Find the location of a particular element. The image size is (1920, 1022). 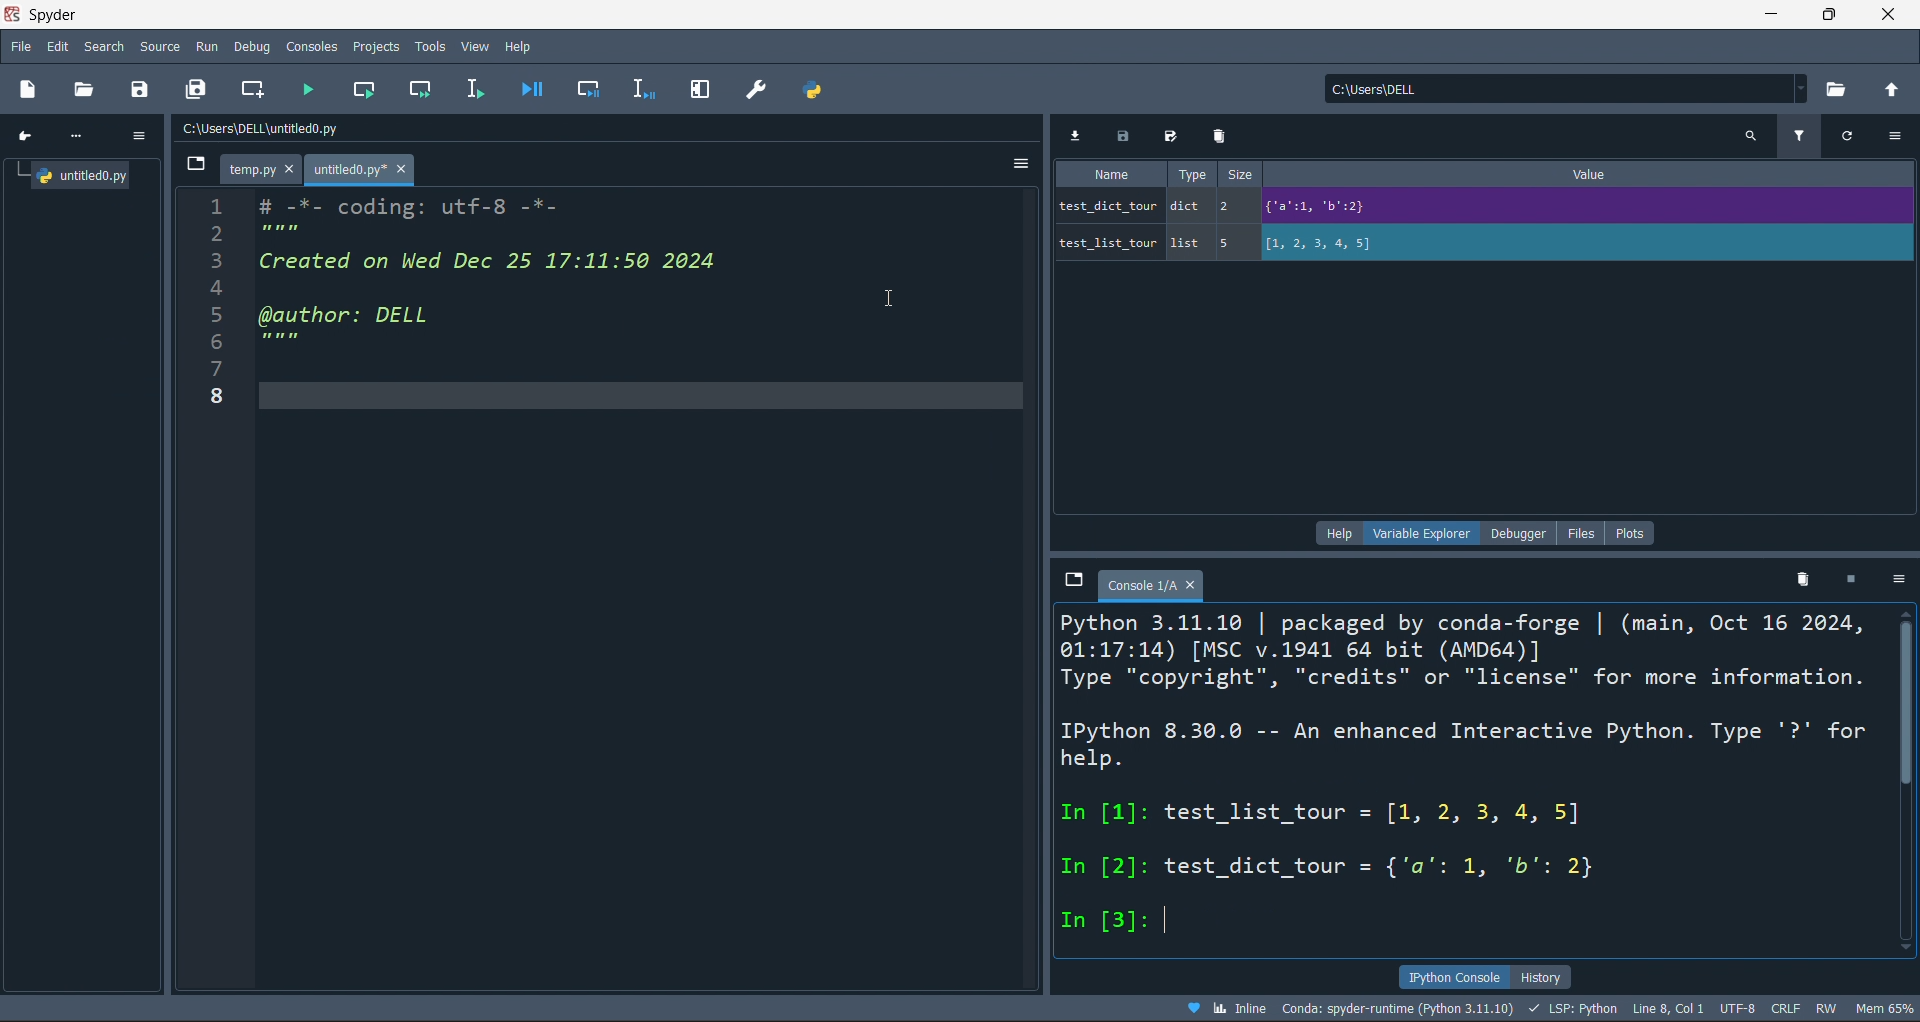

icon is located at coordinates (82, 137).